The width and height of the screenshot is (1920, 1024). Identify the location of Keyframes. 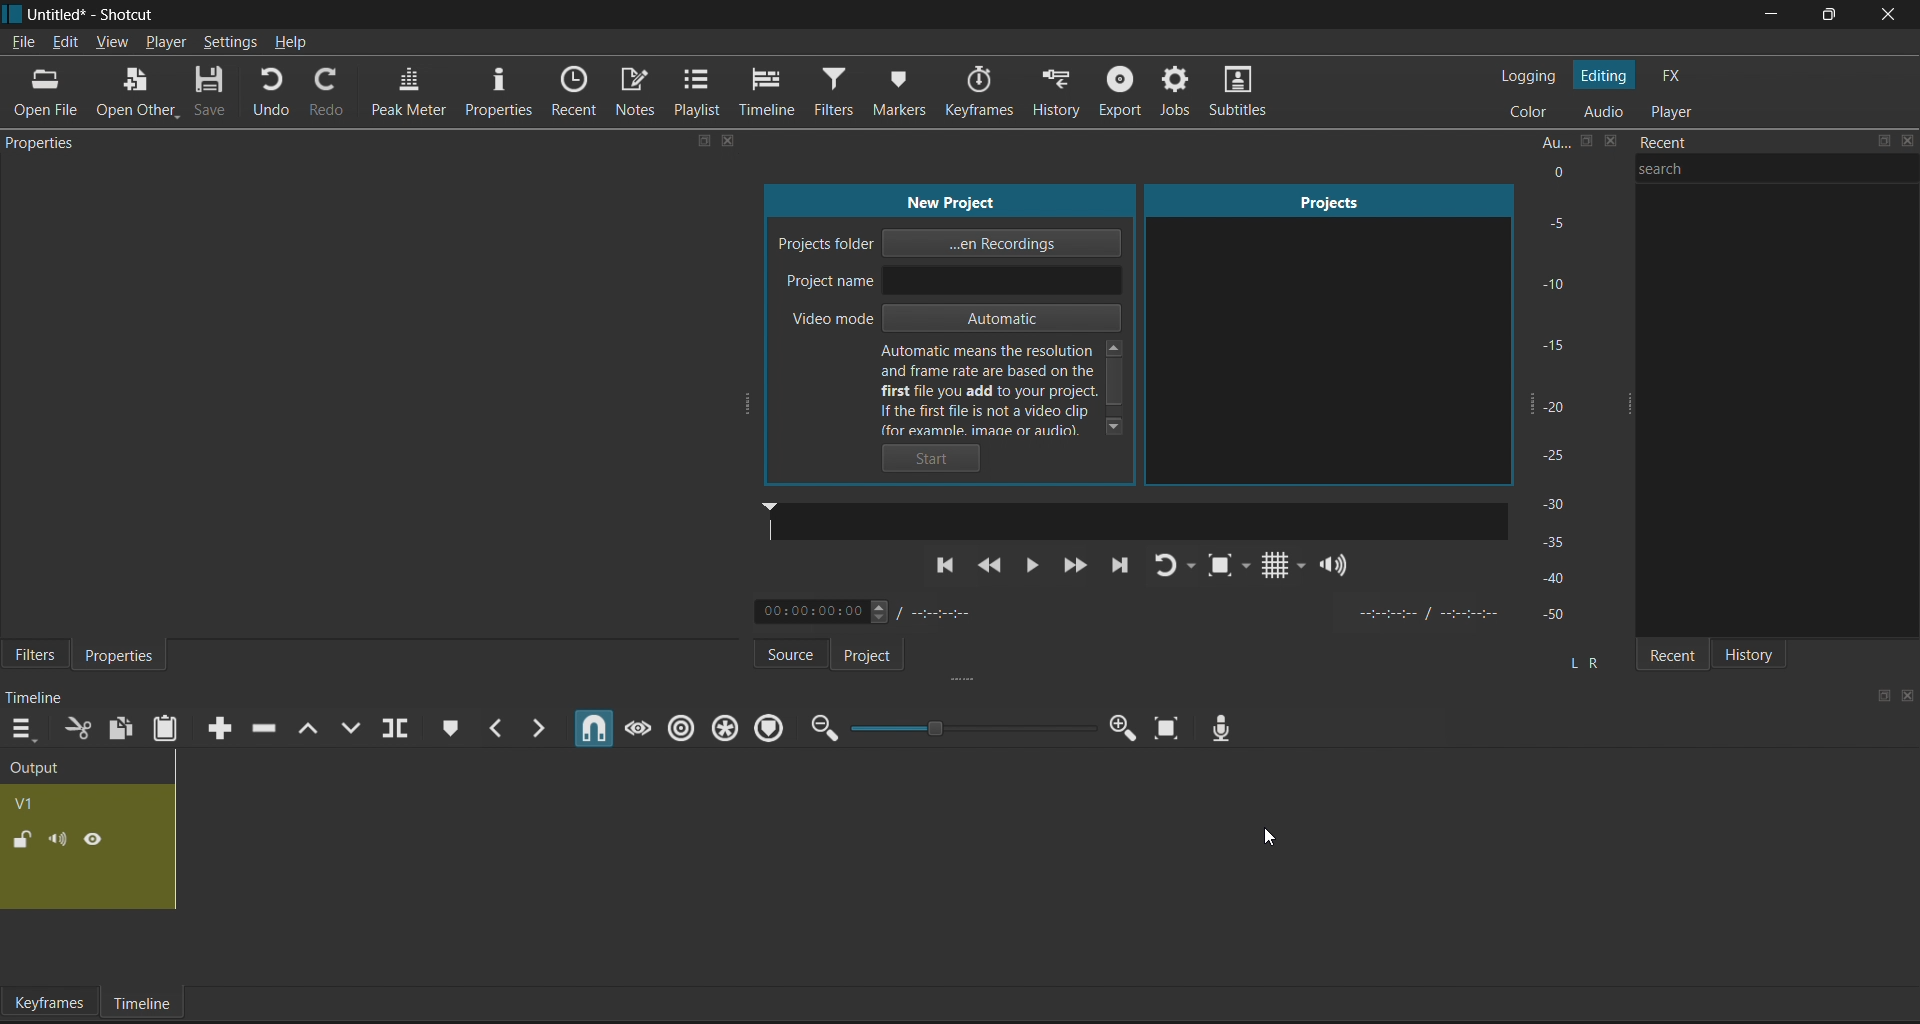
(989, 91).